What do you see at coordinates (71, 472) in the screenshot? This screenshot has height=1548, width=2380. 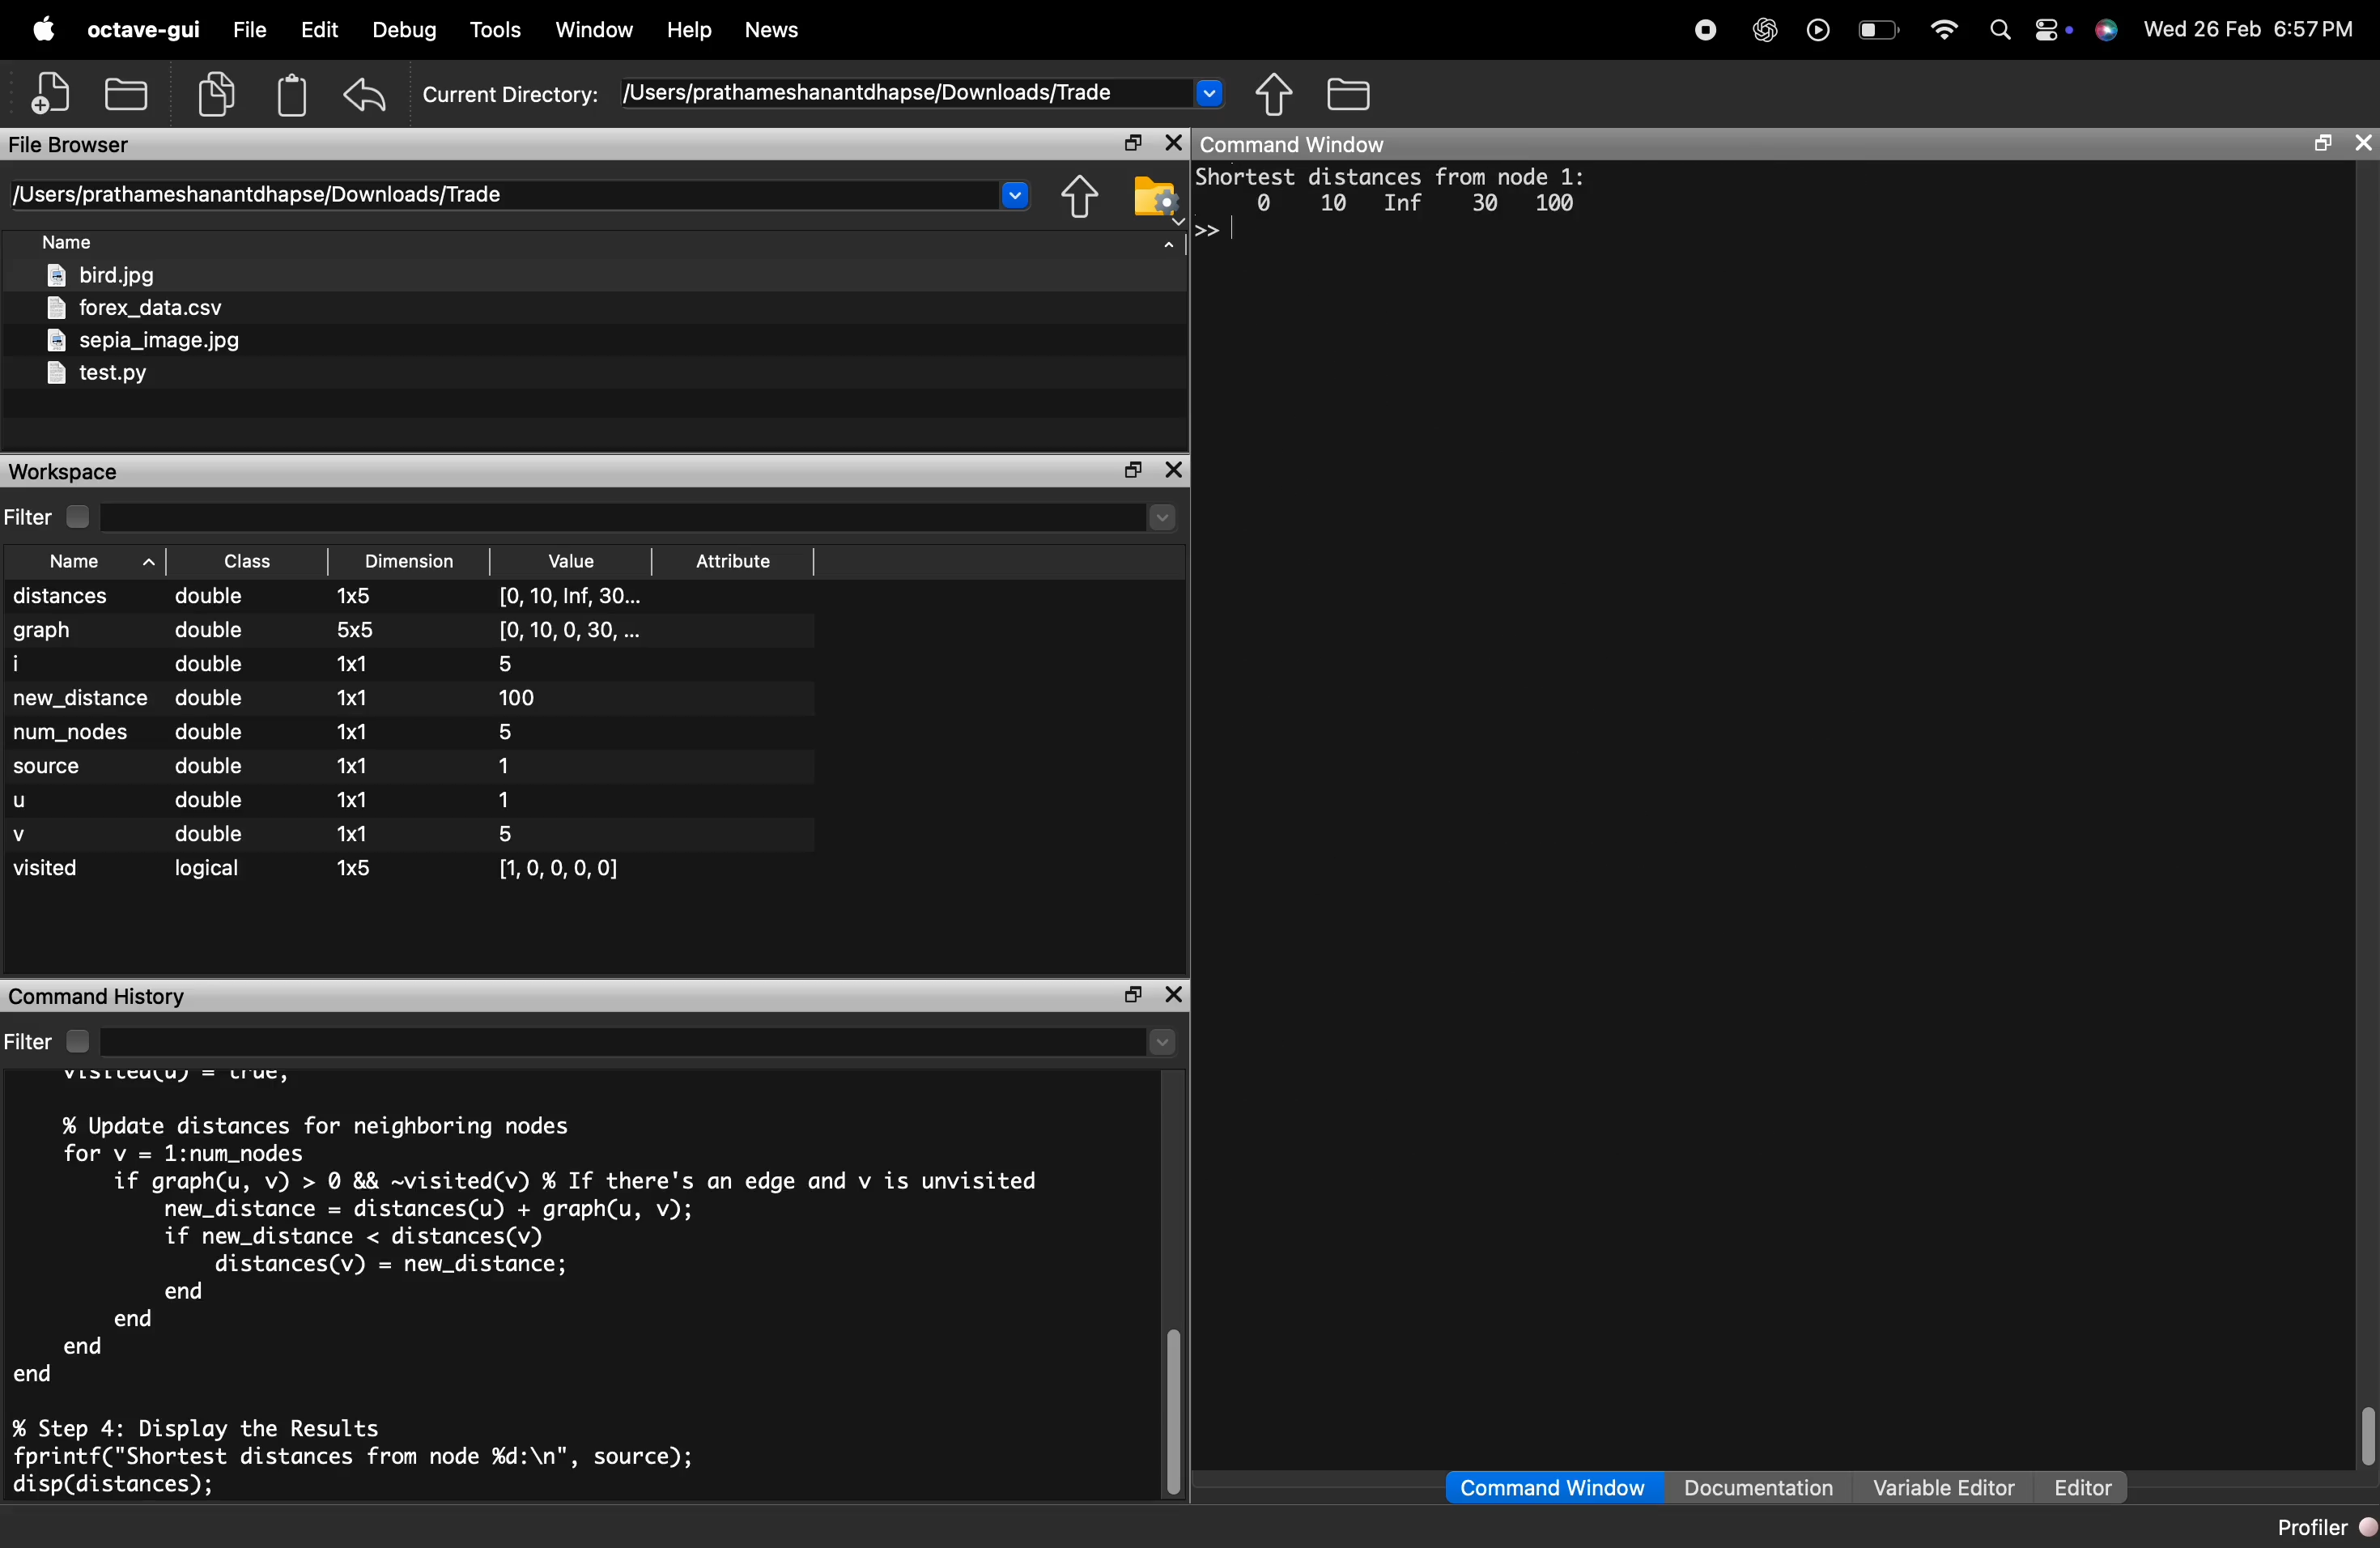 I see `workspace` at bounding box center [71, 472].